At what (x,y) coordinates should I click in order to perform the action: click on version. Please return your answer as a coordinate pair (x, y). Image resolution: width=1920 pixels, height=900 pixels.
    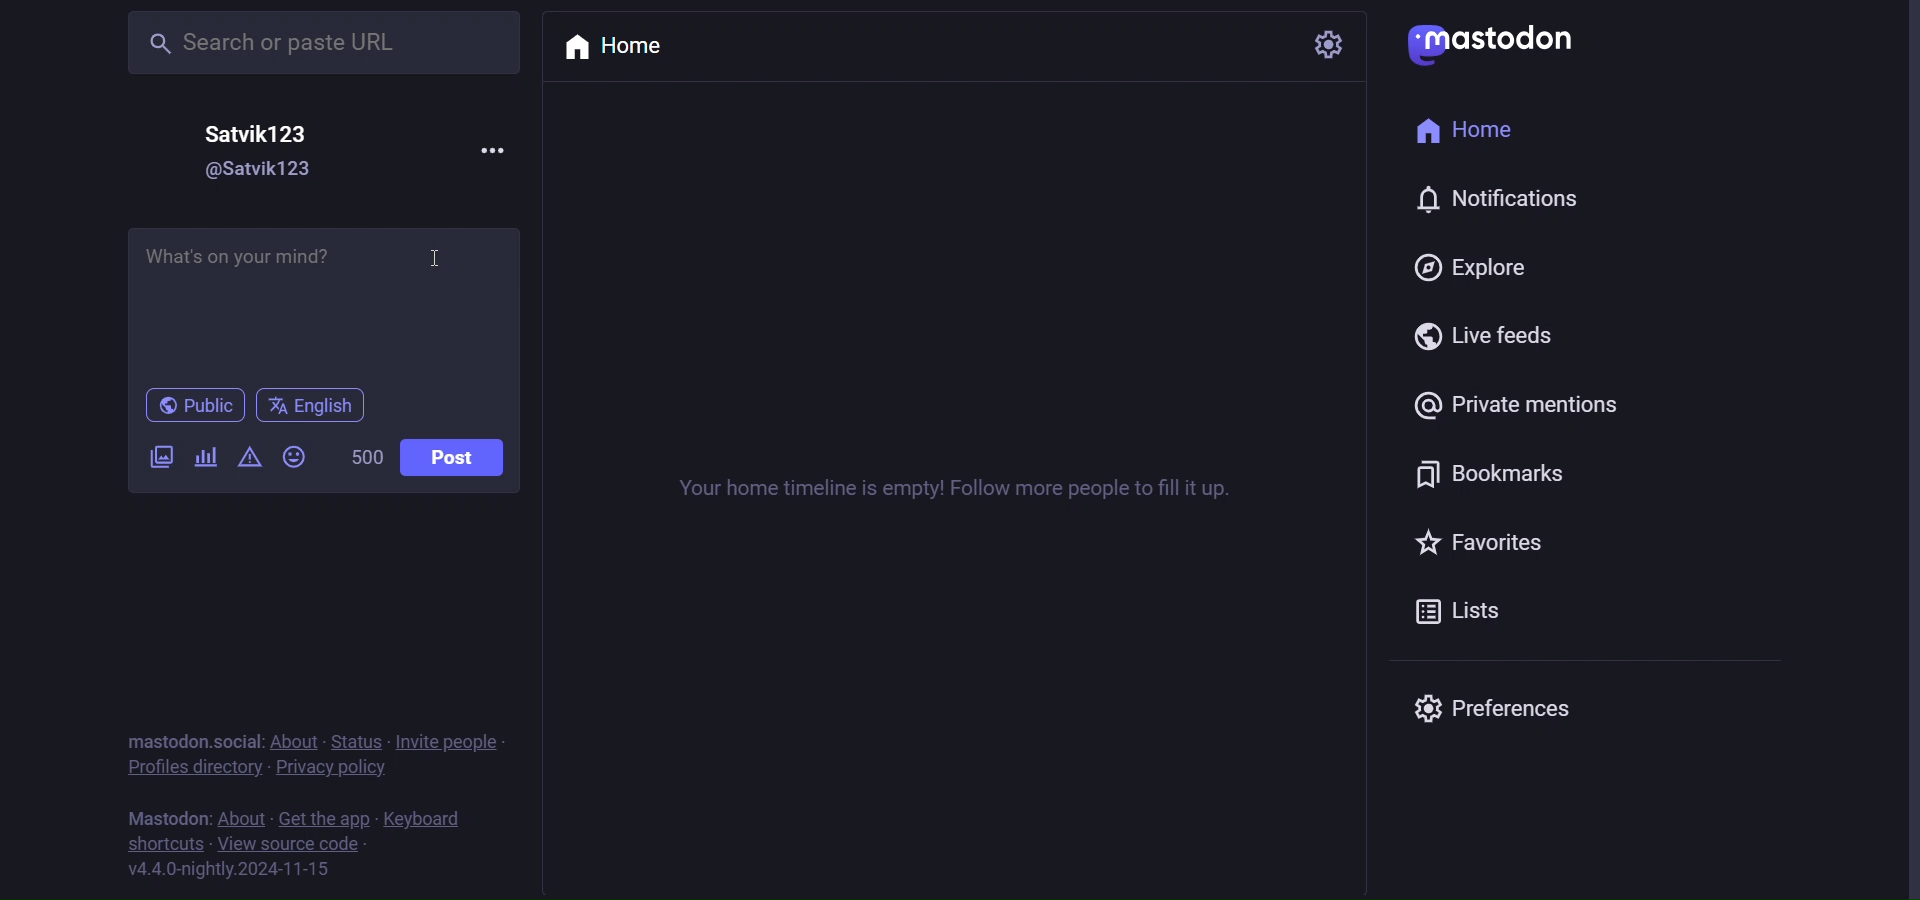
    Looking at the image, I should click on (229, 870).